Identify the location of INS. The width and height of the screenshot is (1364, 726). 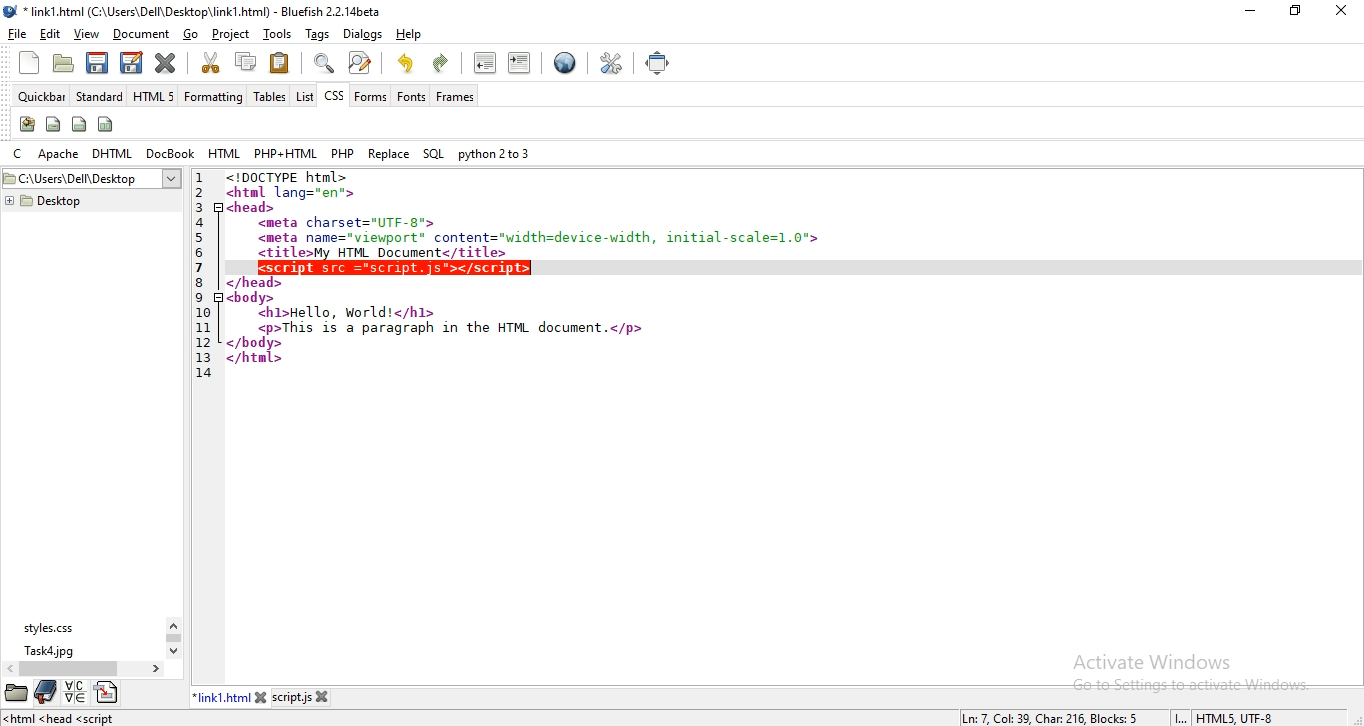
(1179, 718).